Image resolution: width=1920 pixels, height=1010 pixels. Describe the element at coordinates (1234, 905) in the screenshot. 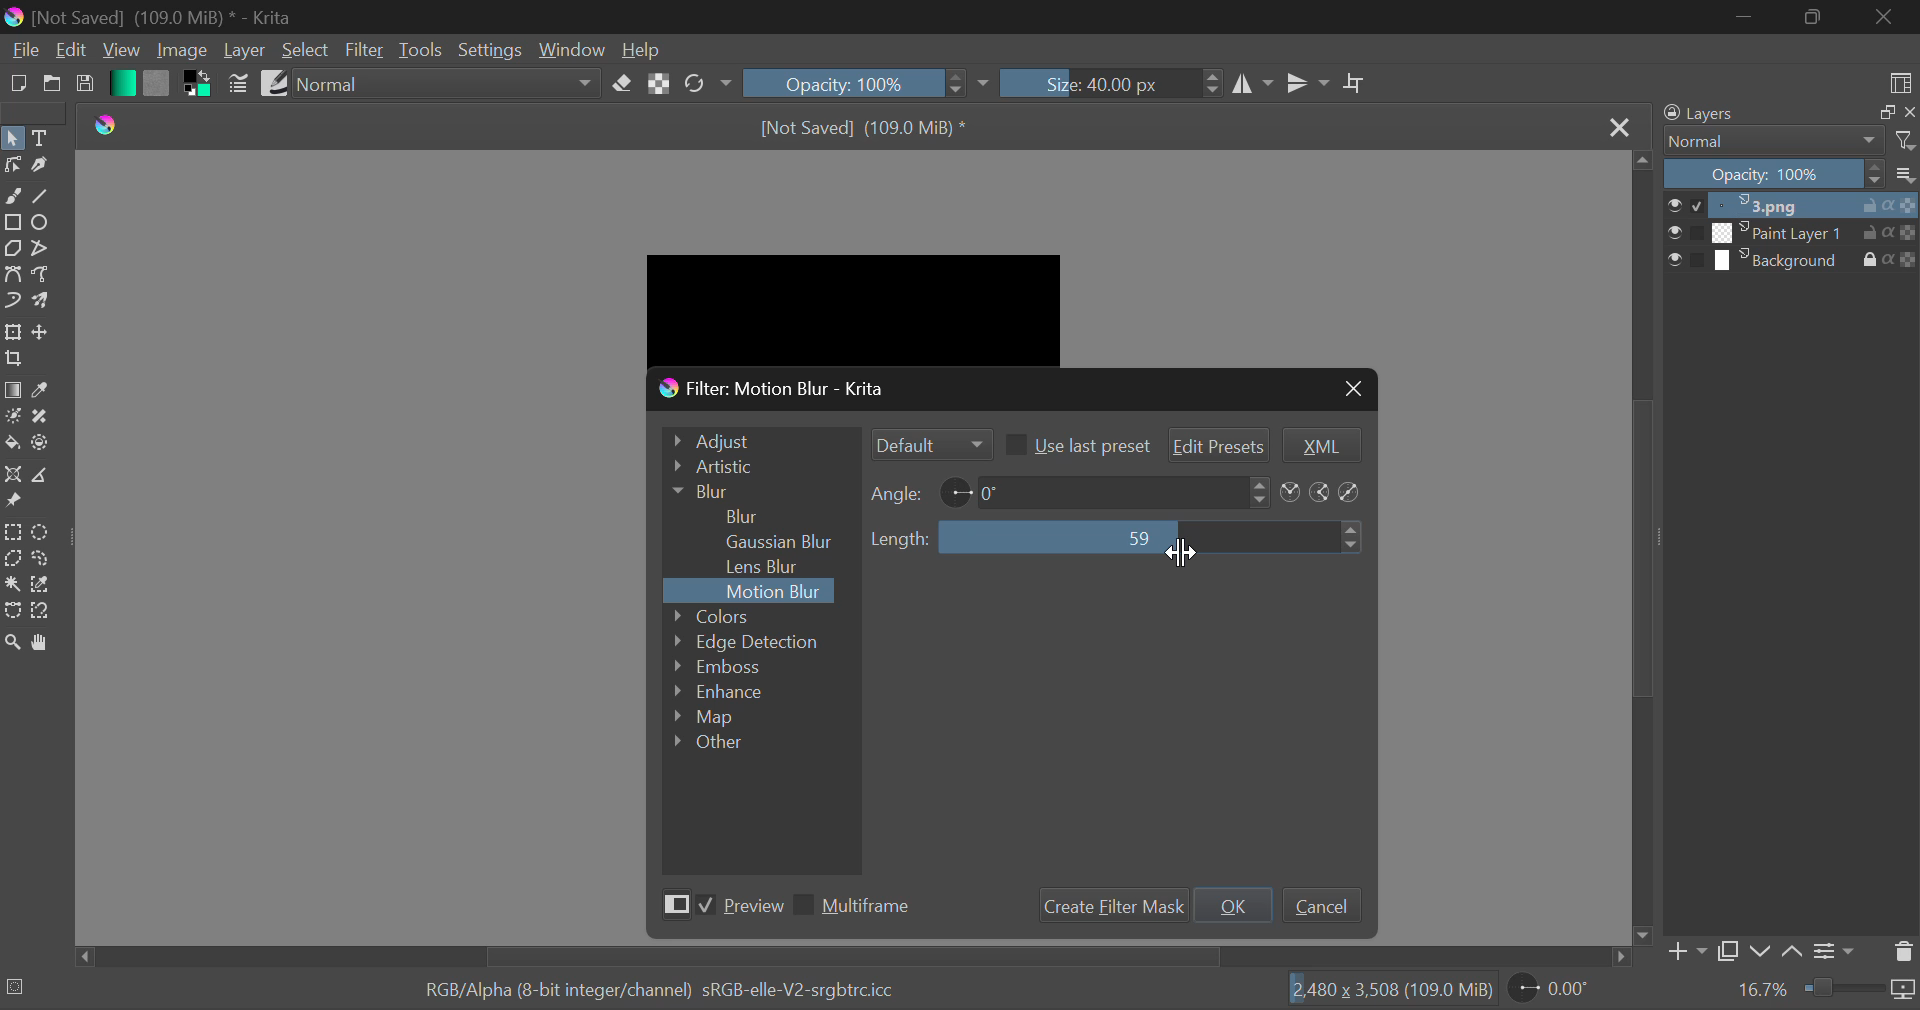

I see `OK` at that location.